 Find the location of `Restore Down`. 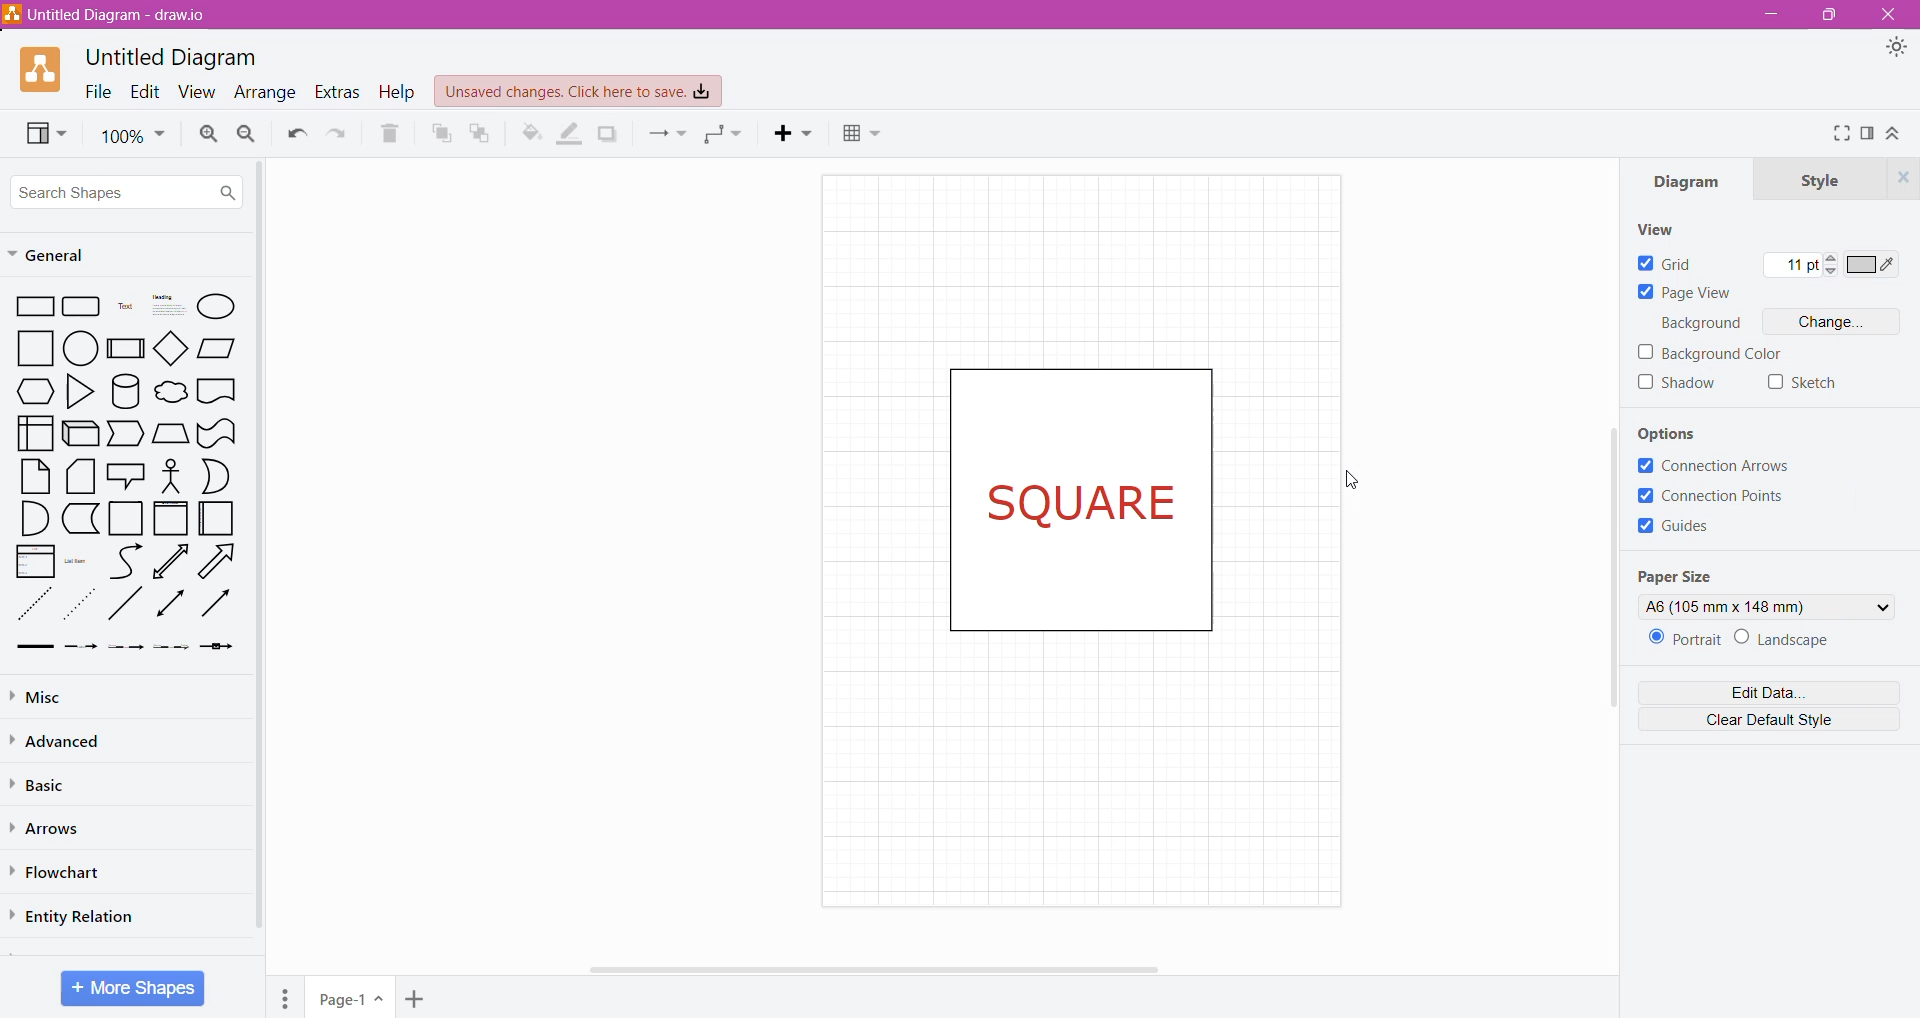

Restore Down is located at coordinates (1825, 16).